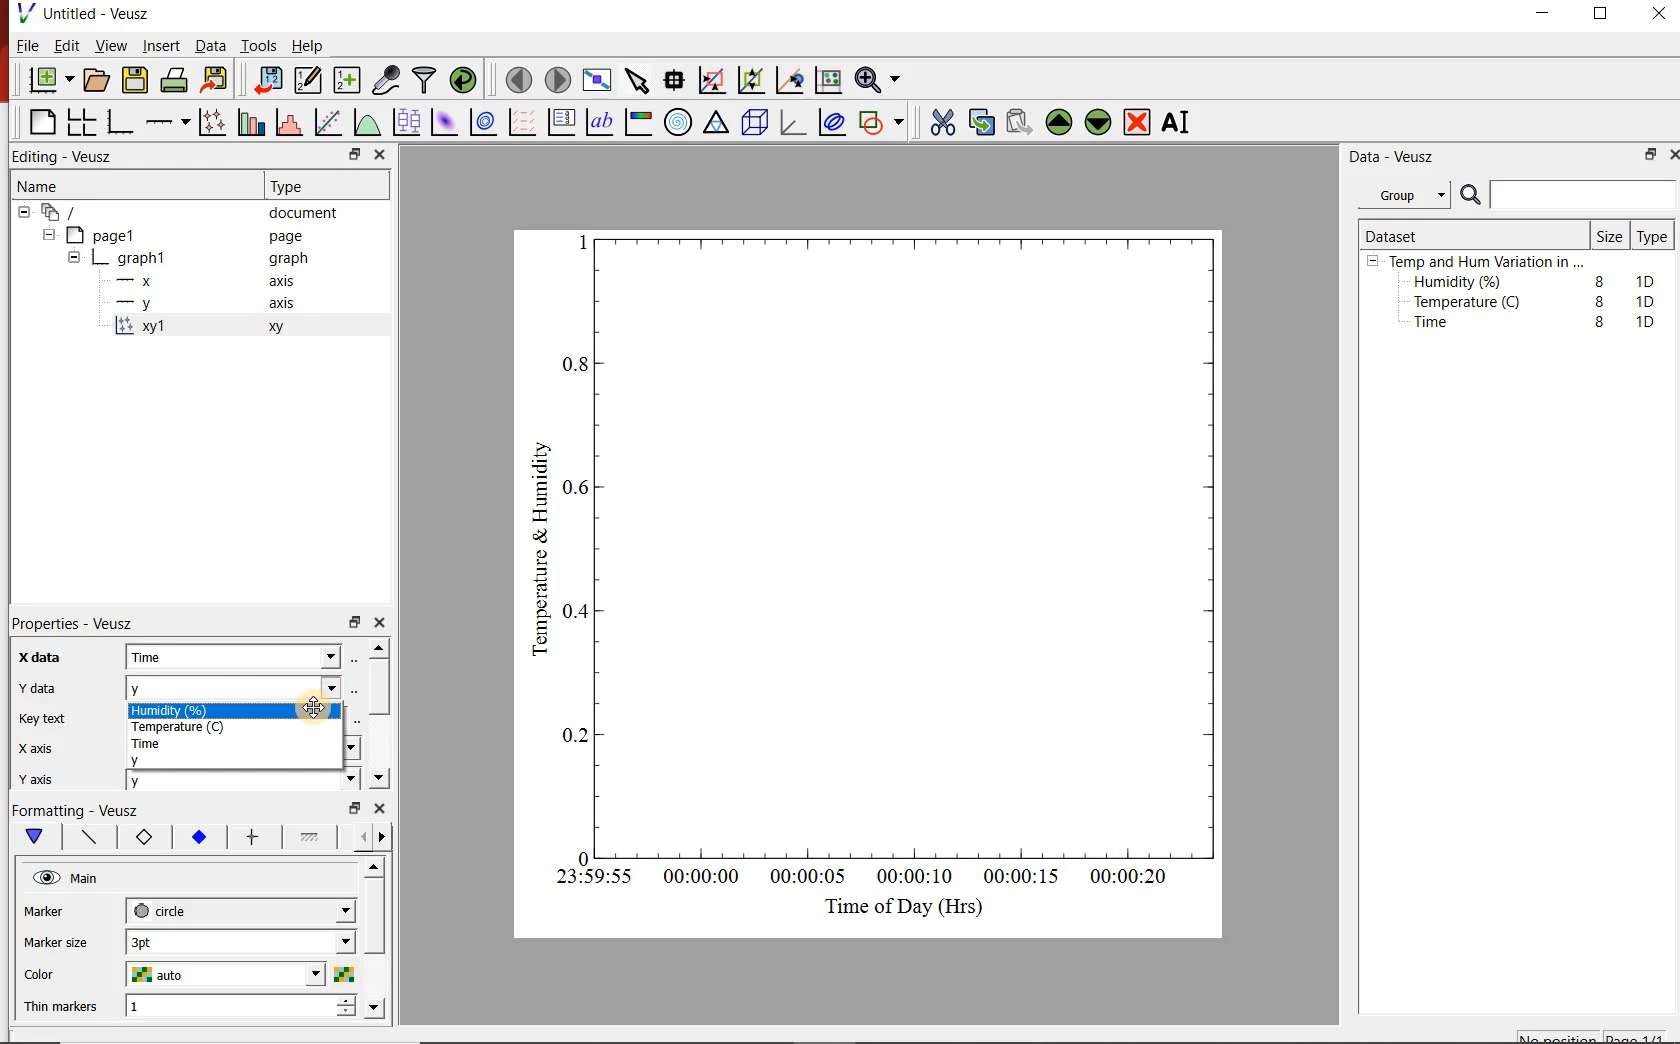 This screenshot has width=1680, height=1044. Describe the element at coordinates (837, 126) in the screenshot. I see `plot covariance ellipses` at that location.